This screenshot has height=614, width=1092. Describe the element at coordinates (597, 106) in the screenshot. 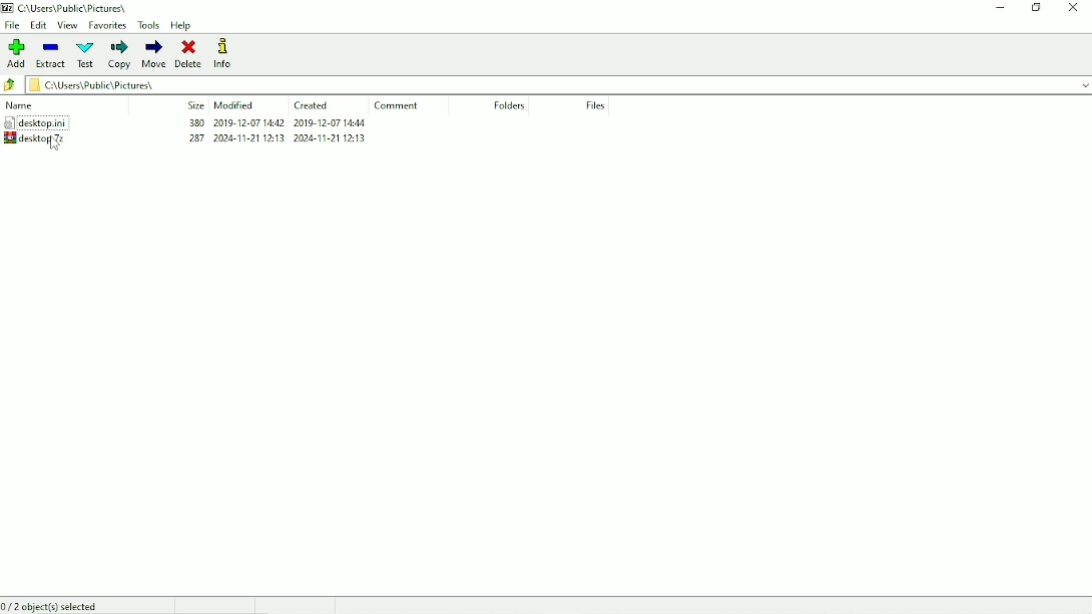

I see `Files` at that location.